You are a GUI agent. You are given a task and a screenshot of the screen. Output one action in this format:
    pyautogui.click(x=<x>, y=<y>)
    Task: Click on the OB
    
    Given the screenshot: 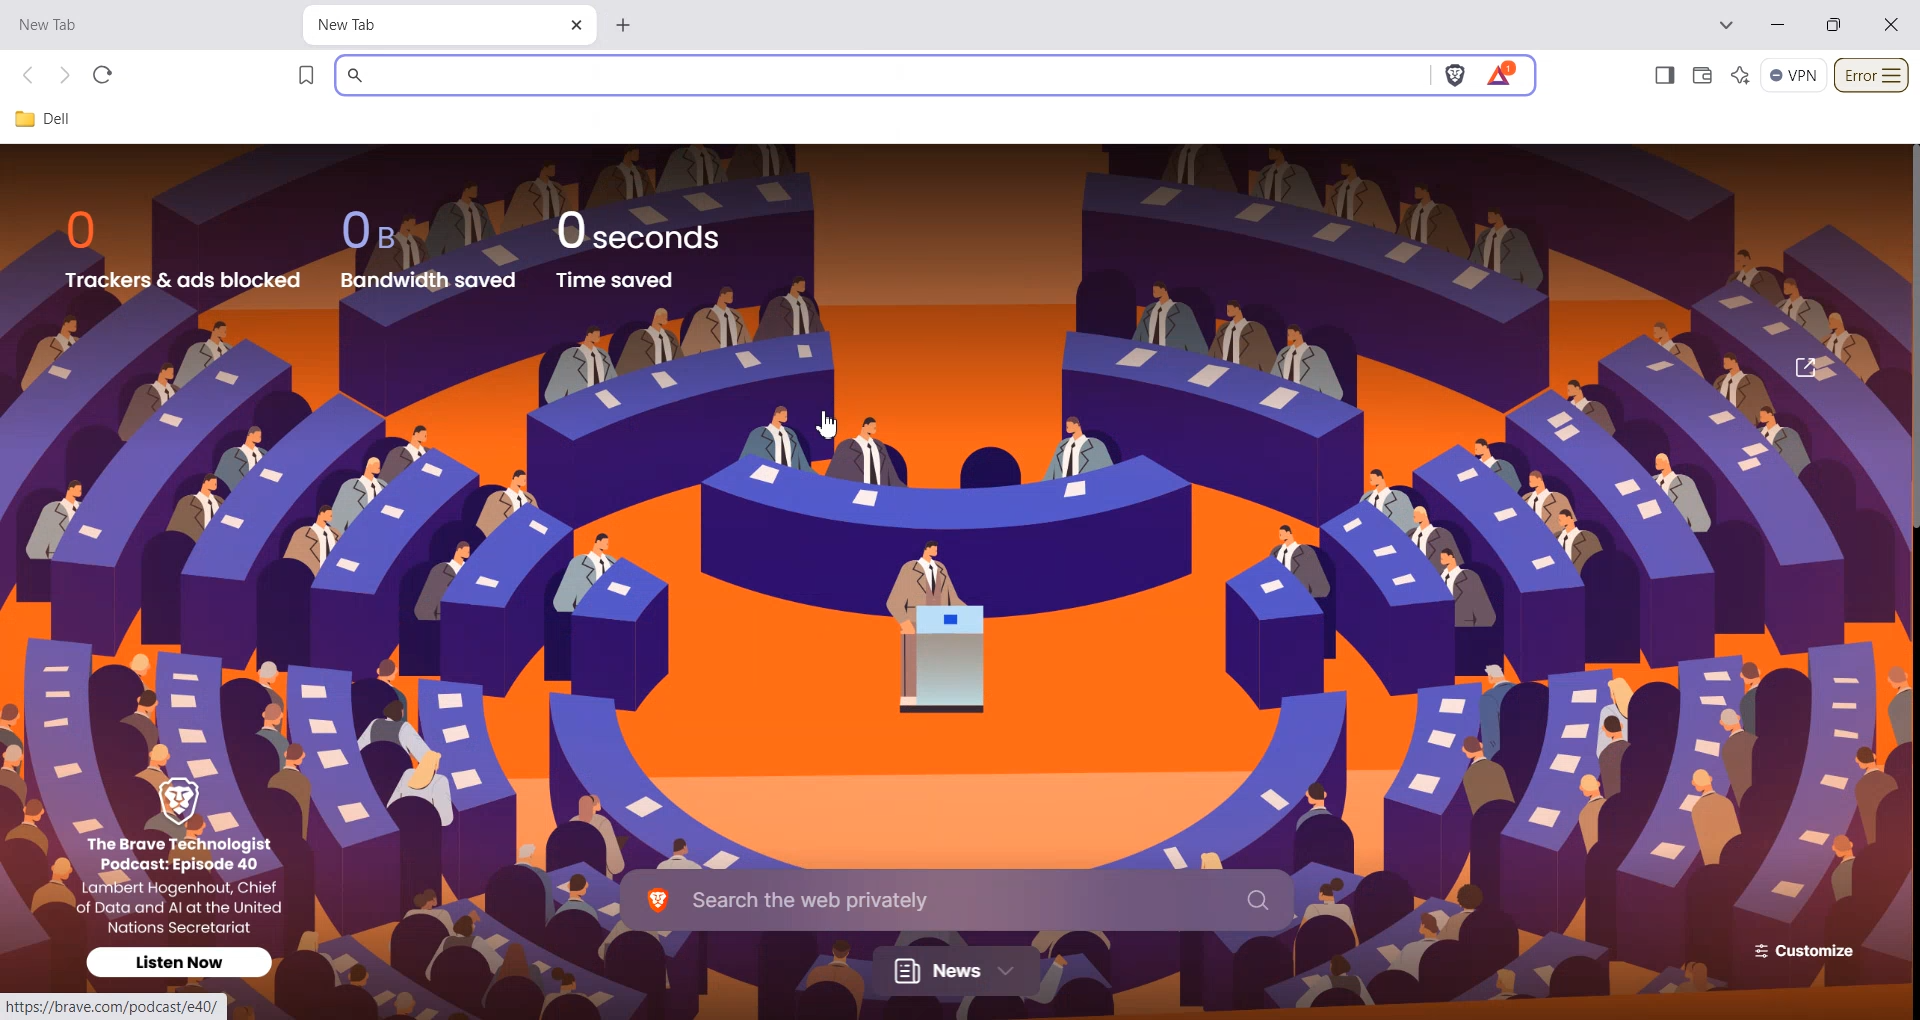 What is the action you would take?
    pyautogui.click(x=382, y=230)
    